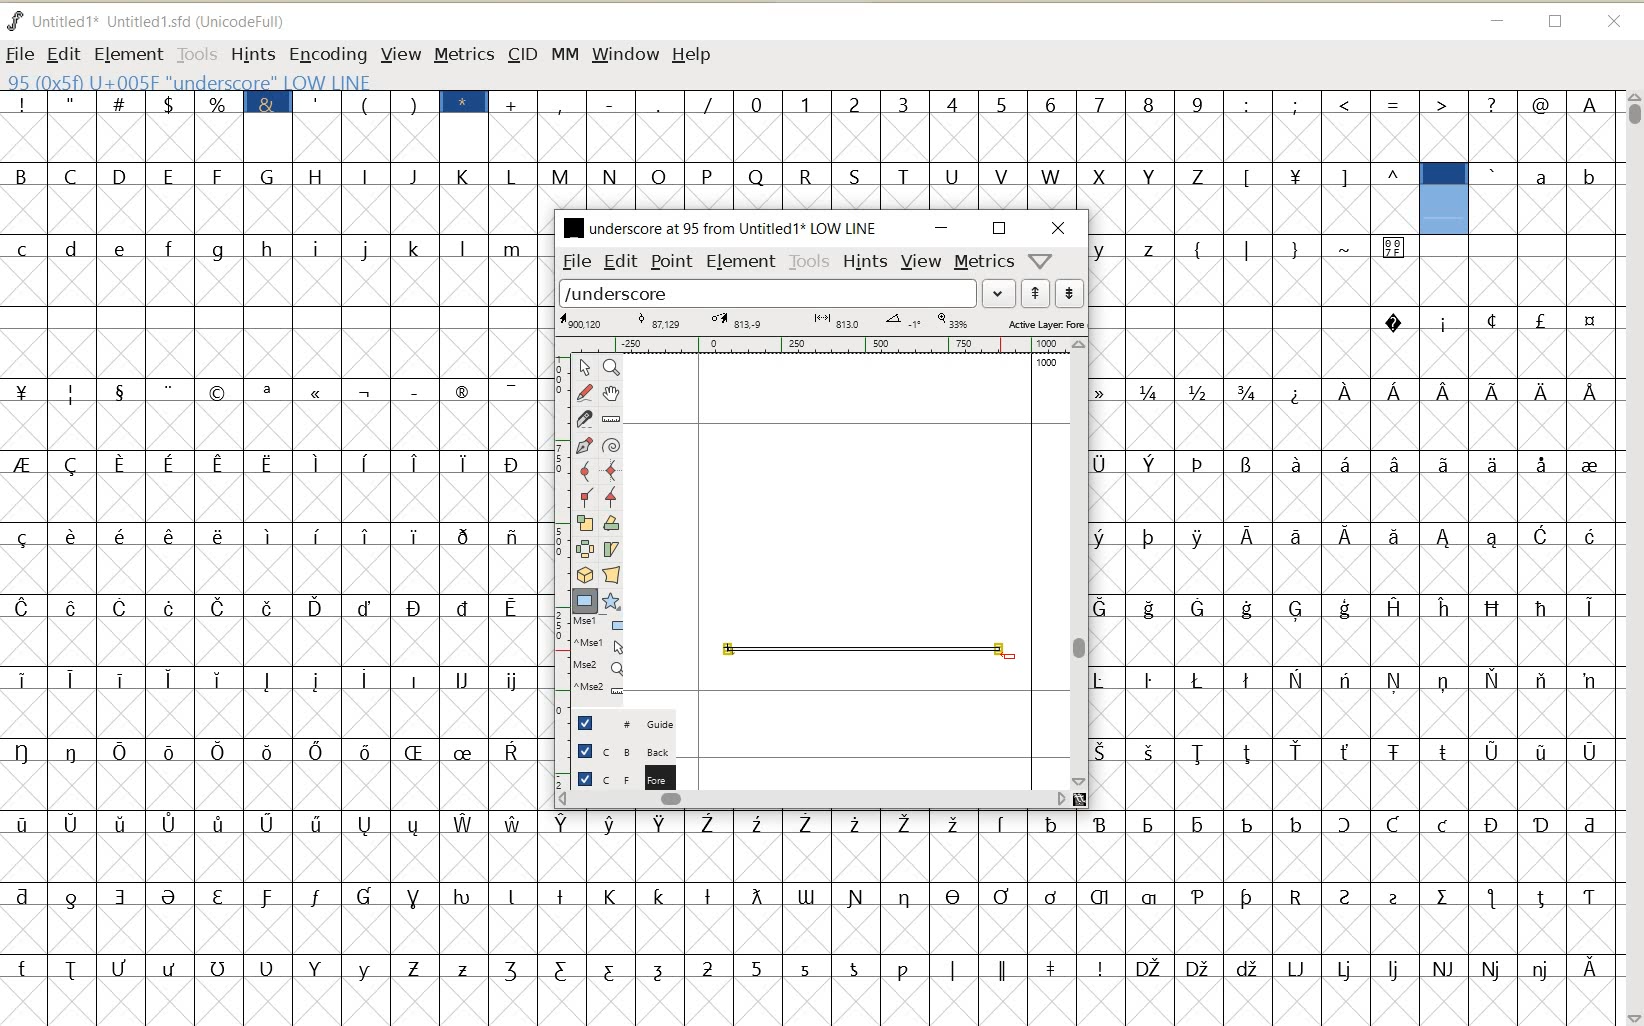  I want to click on load word list, so click(768, 292).